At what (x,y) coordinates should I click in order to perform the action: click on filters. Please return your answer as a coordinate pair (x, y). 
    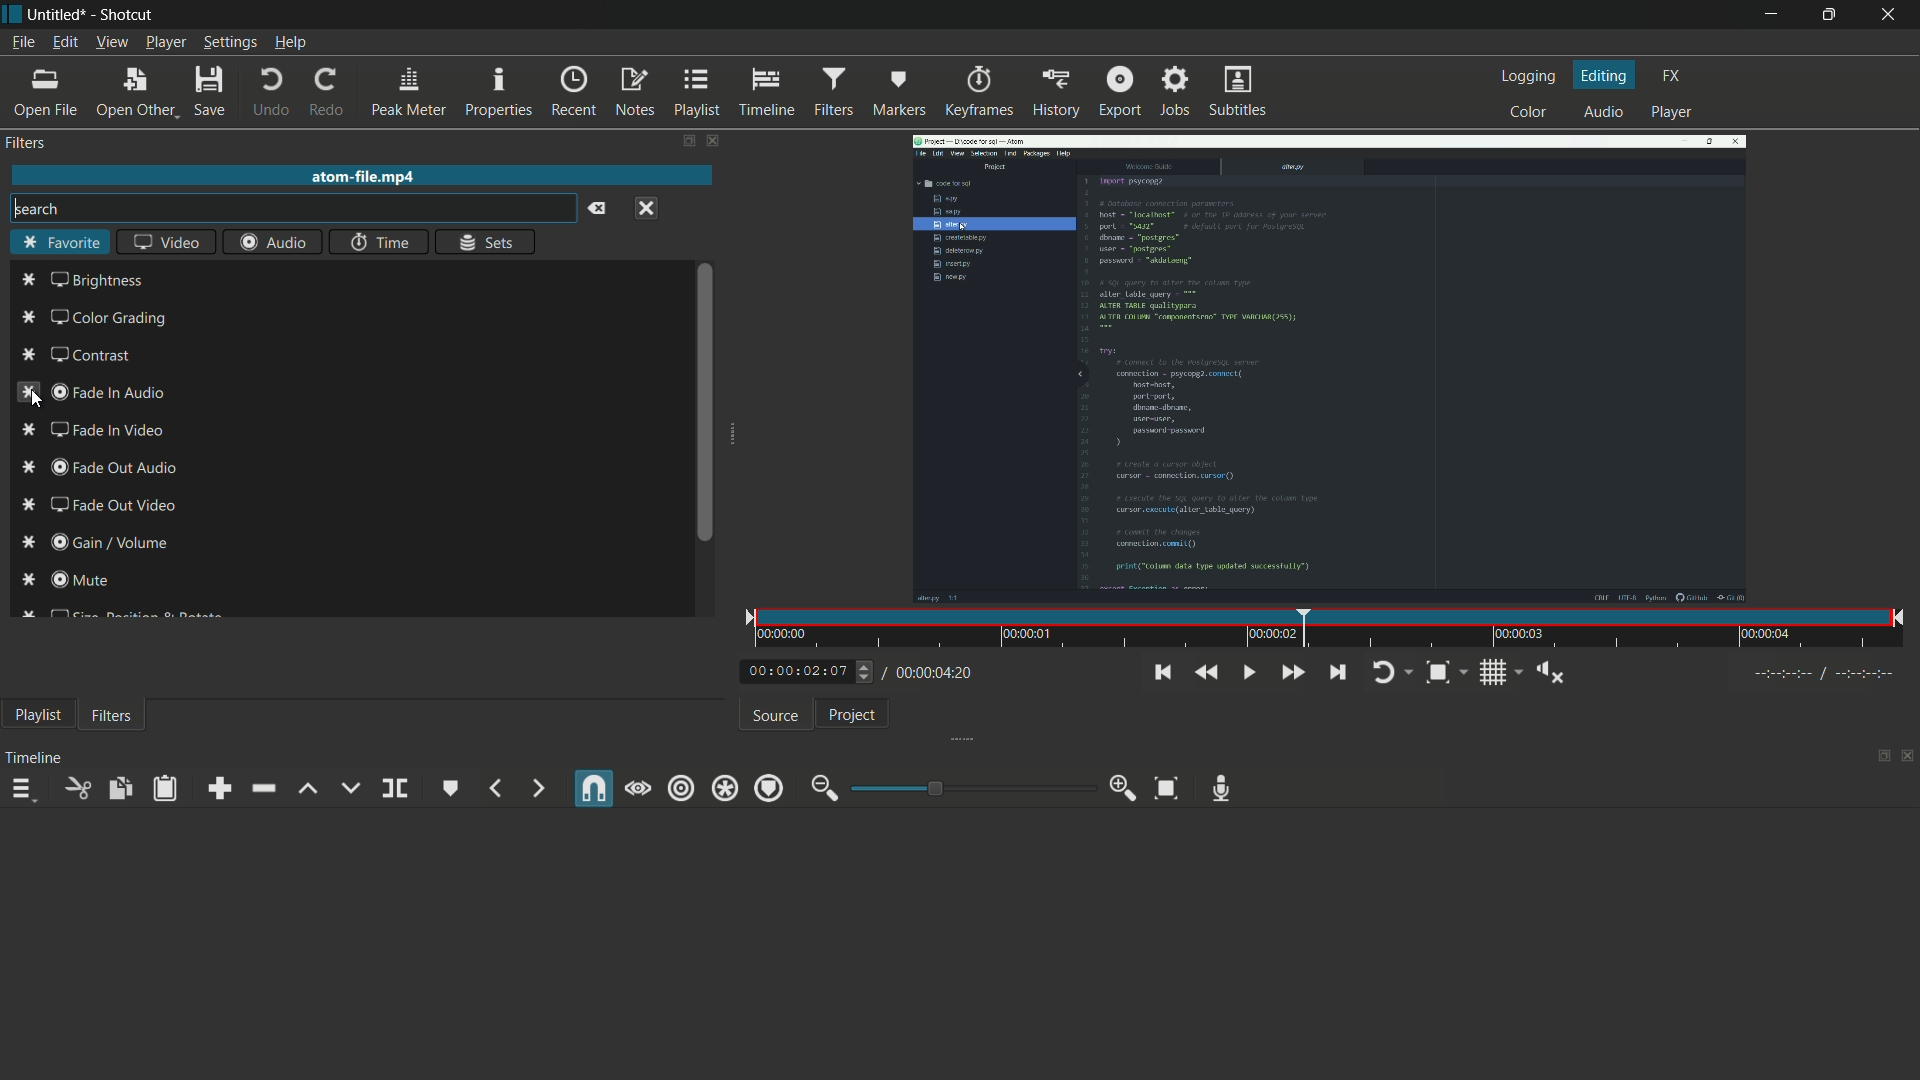
    Looking at the image, I should click on (833, 93).